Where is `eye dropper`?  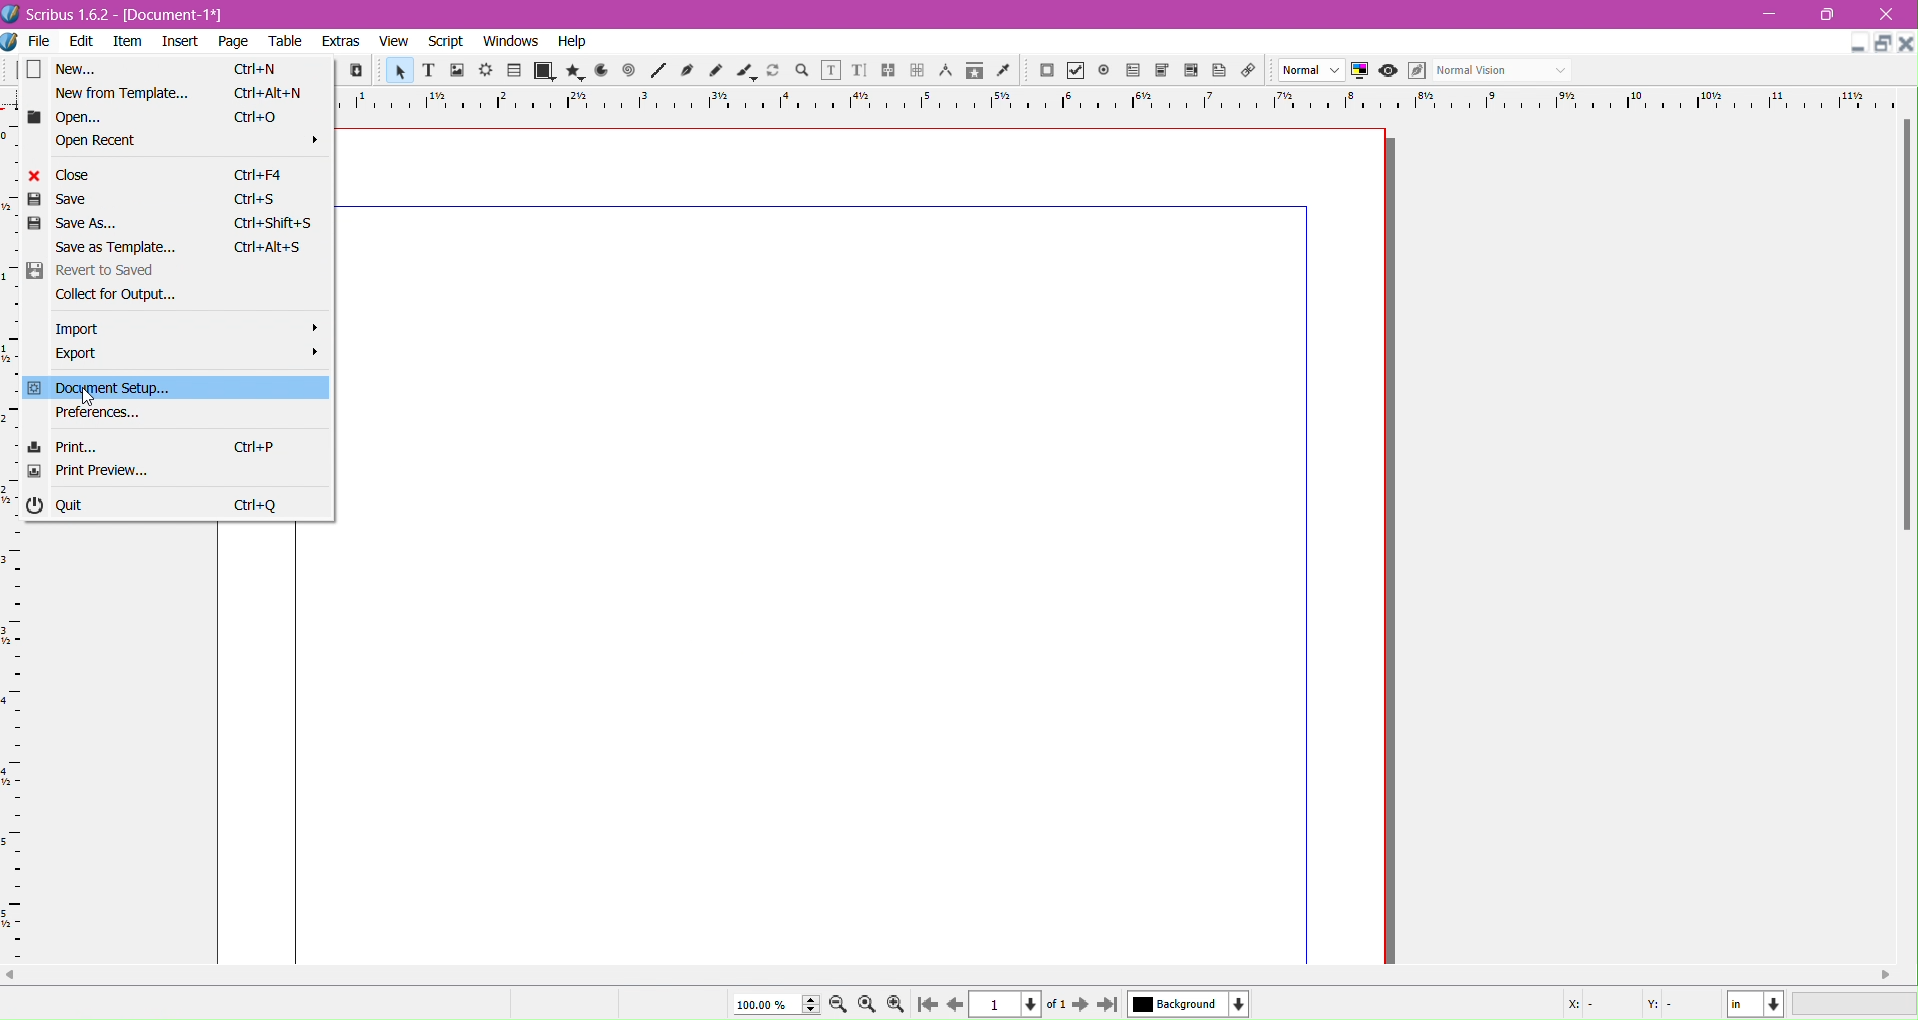
eye dropper is located at coordinates (1008, 72).